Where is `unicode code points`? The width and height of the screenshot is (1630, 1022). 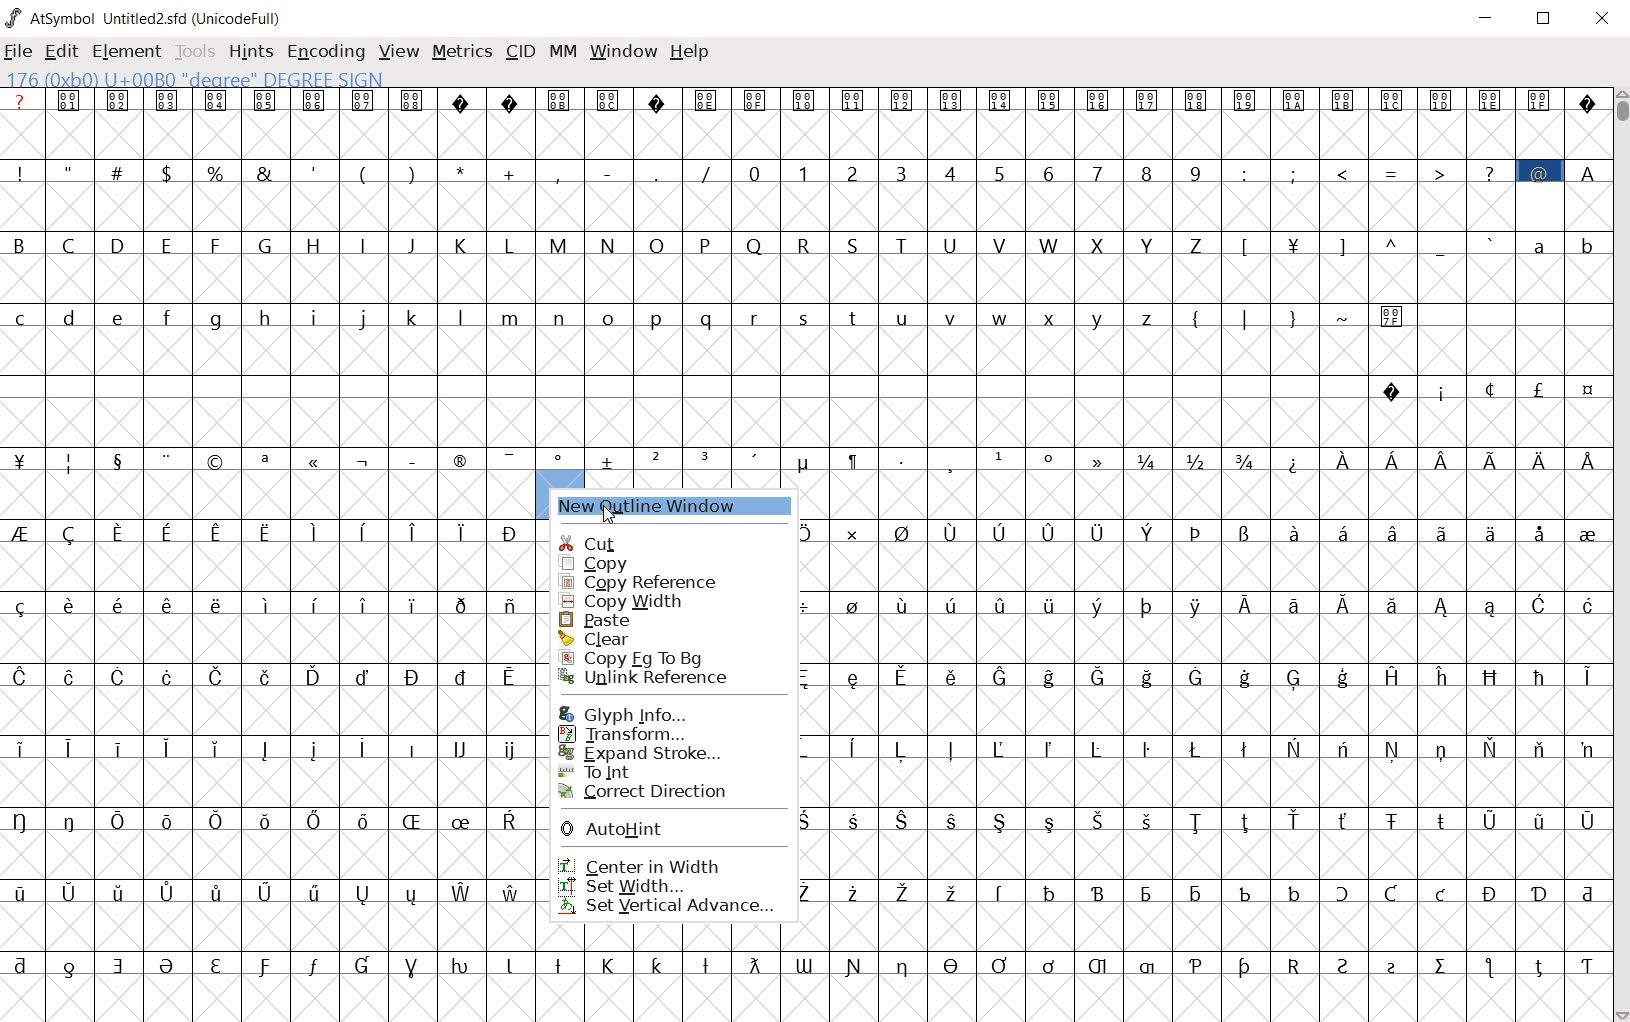
unicode code points is located at coordinates (1128, 100).